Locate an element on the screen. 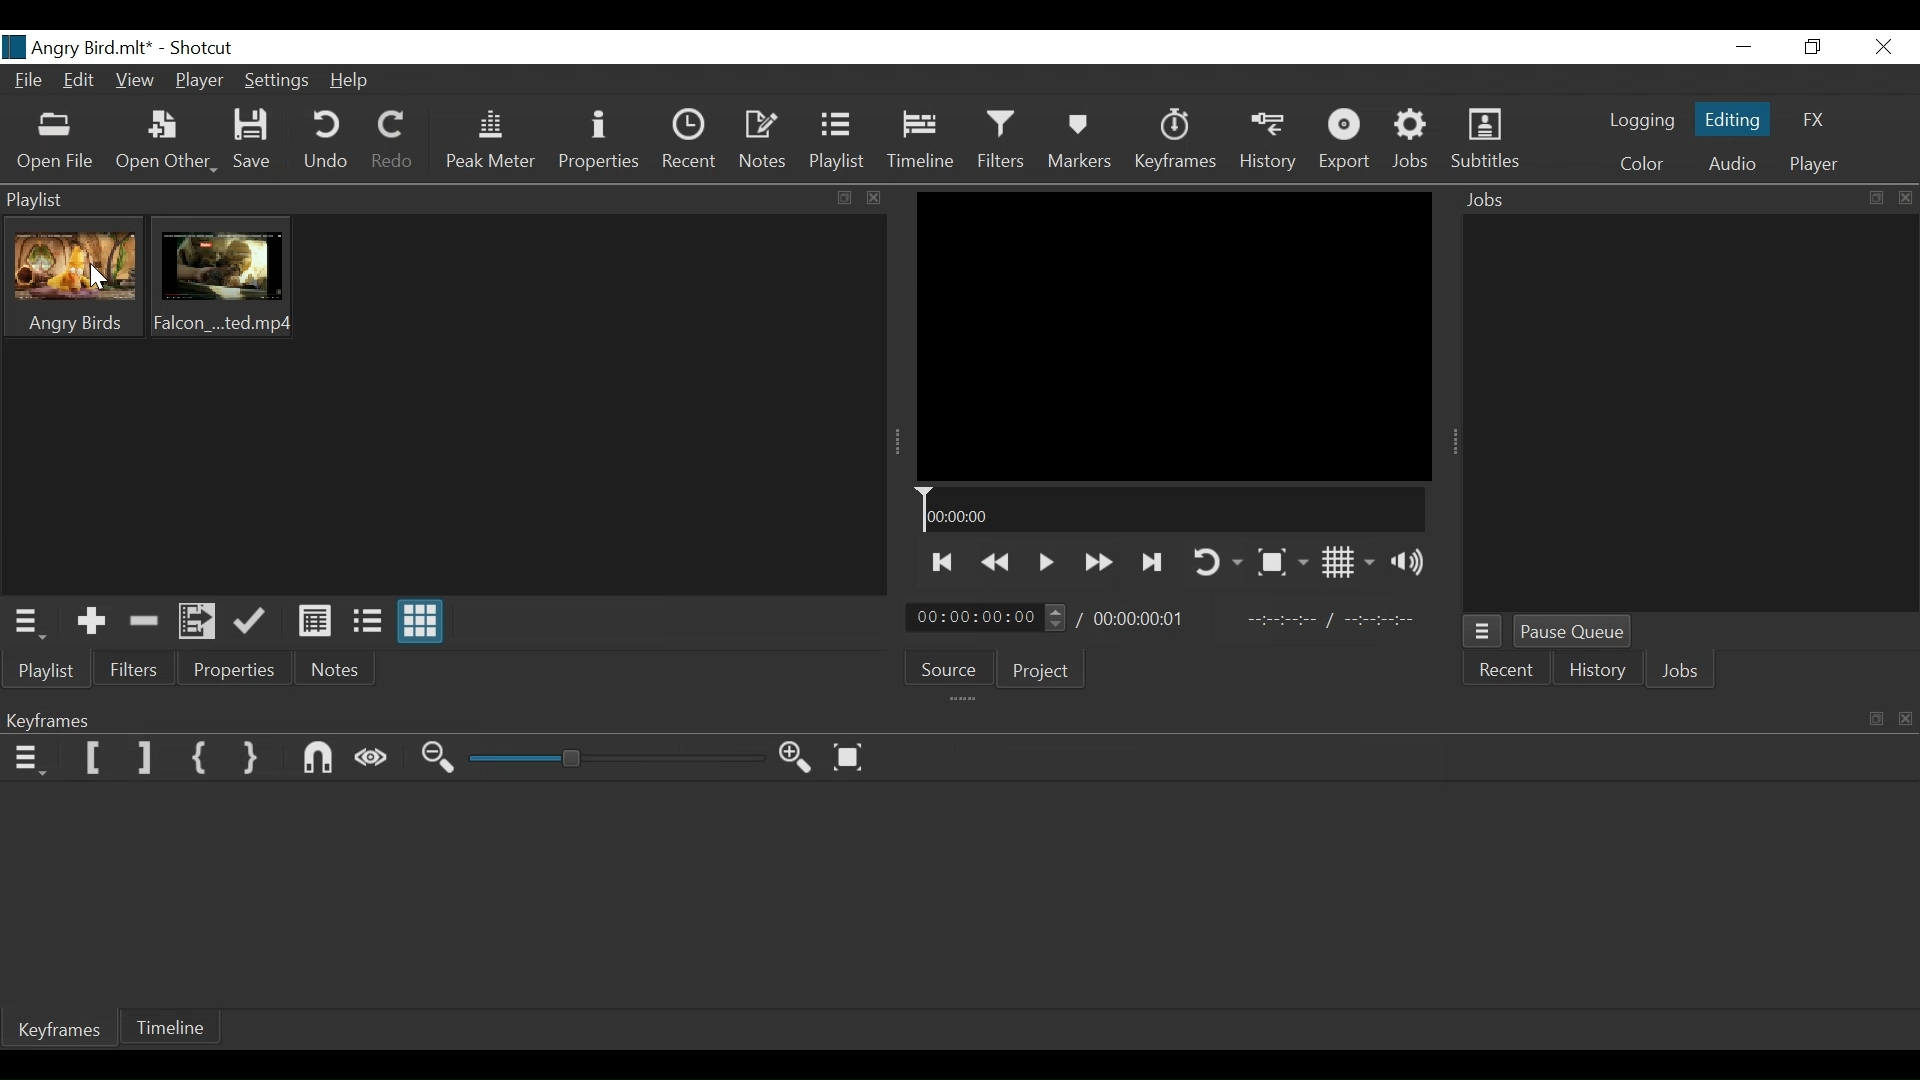 The image size is (1920, 1080). Keyframe Panel is located at coordinates (955, 718).